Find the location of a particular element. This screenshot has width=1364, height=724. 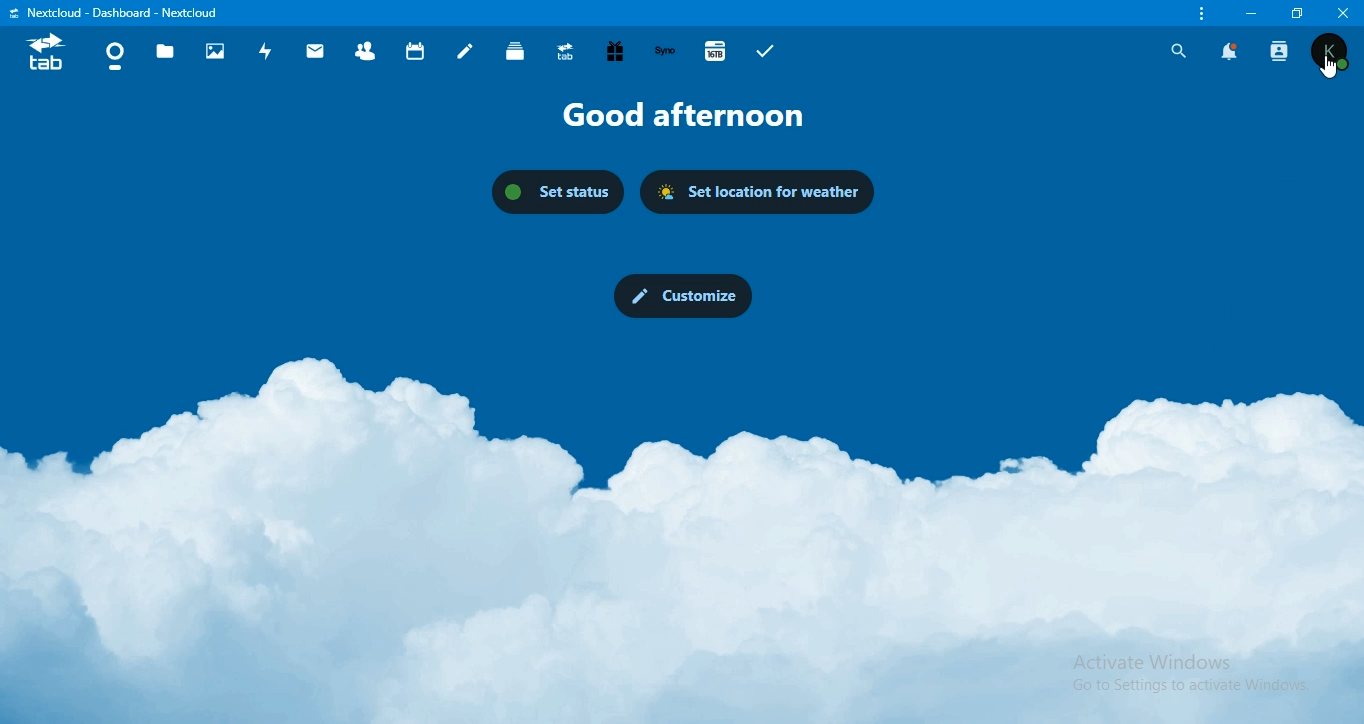

Cursor is located at coordinates (1325, 72).